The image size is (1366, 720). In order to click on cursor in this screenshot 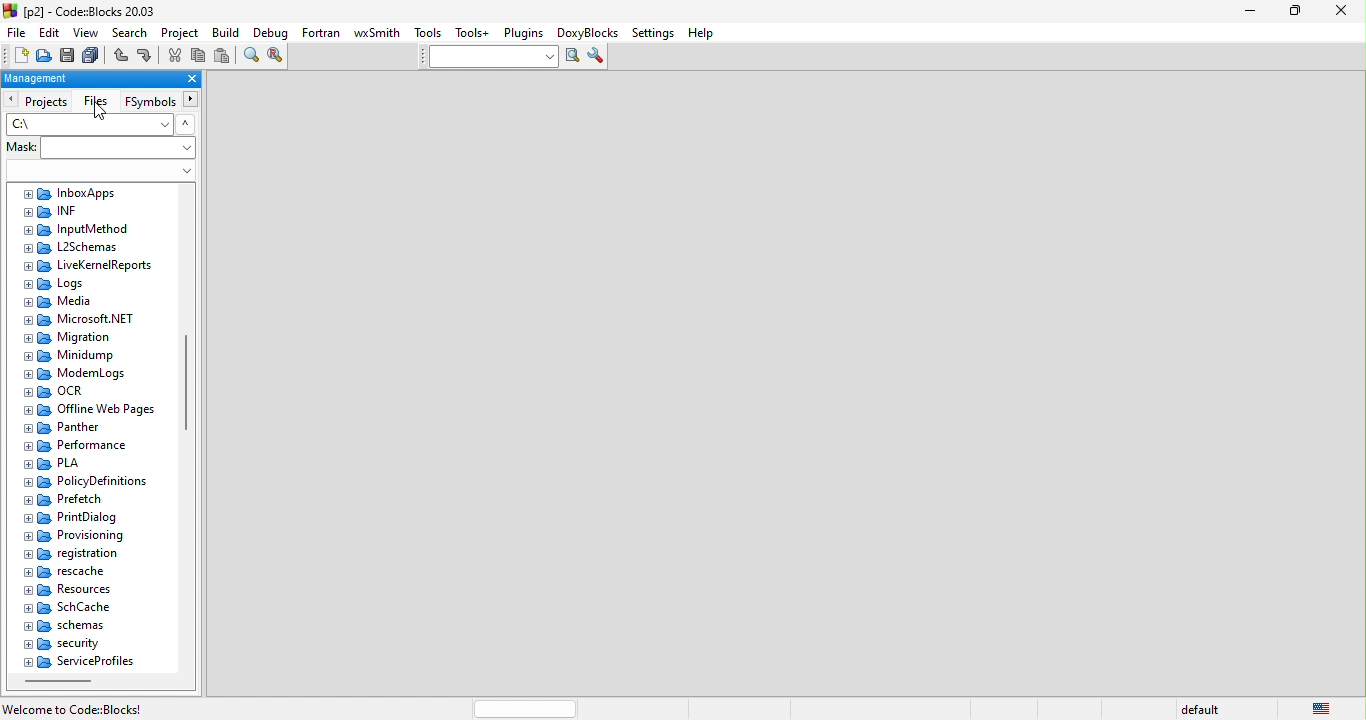, I will do `click(107, 113)`.